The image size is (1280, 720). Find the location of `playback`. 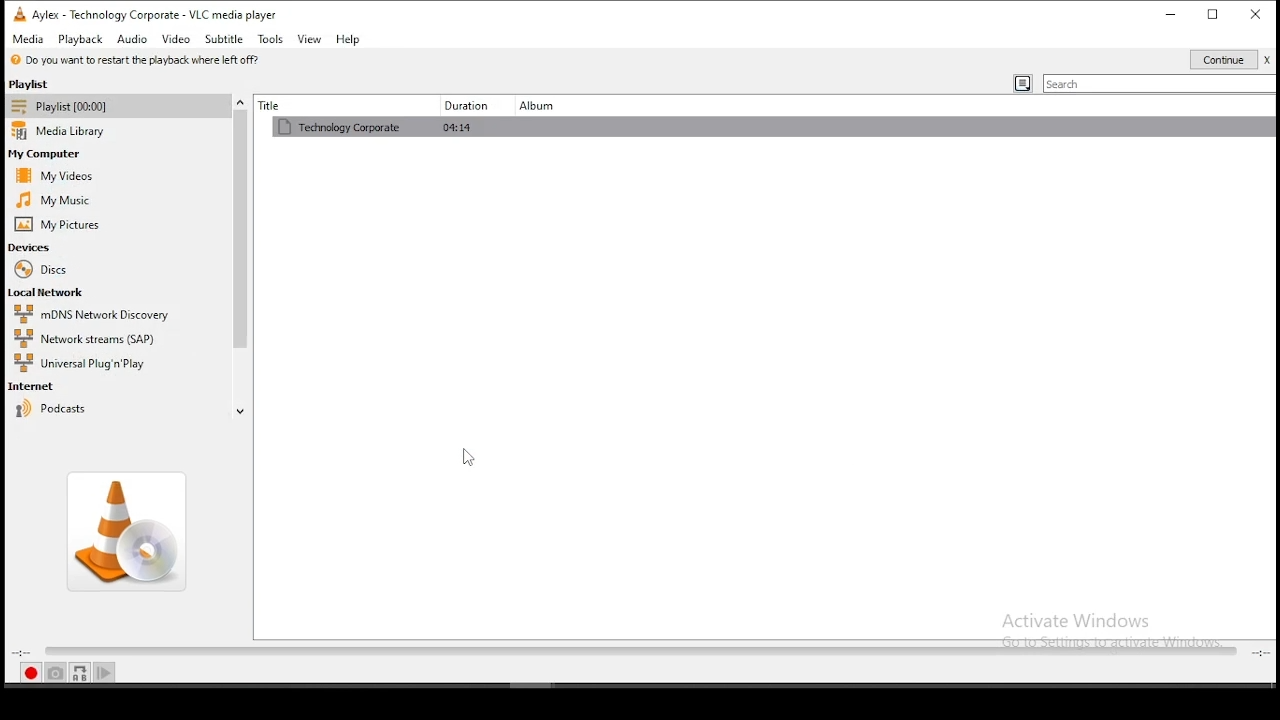

playback is located at coordinates (81, 40).